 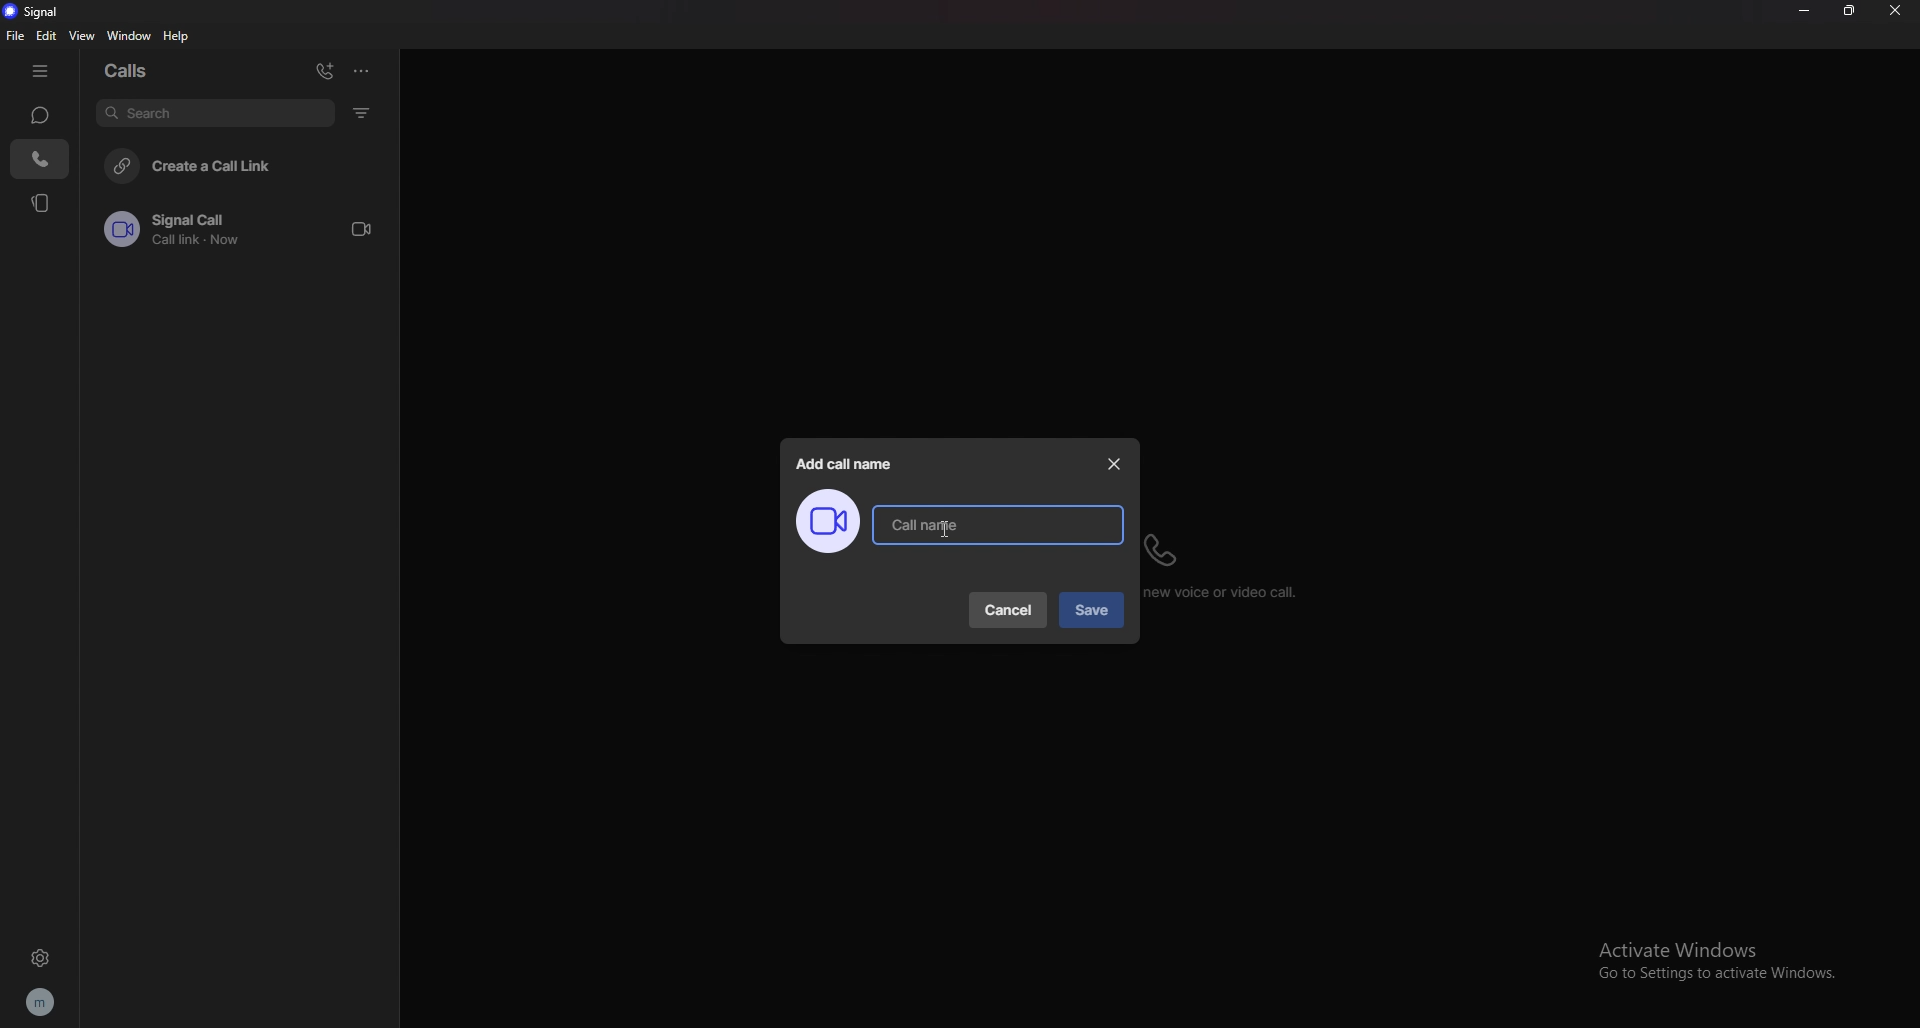 What do you see at coordinates (39, 1003) in the screenshot?
I see `profile` at bounding box center [39, 1003].